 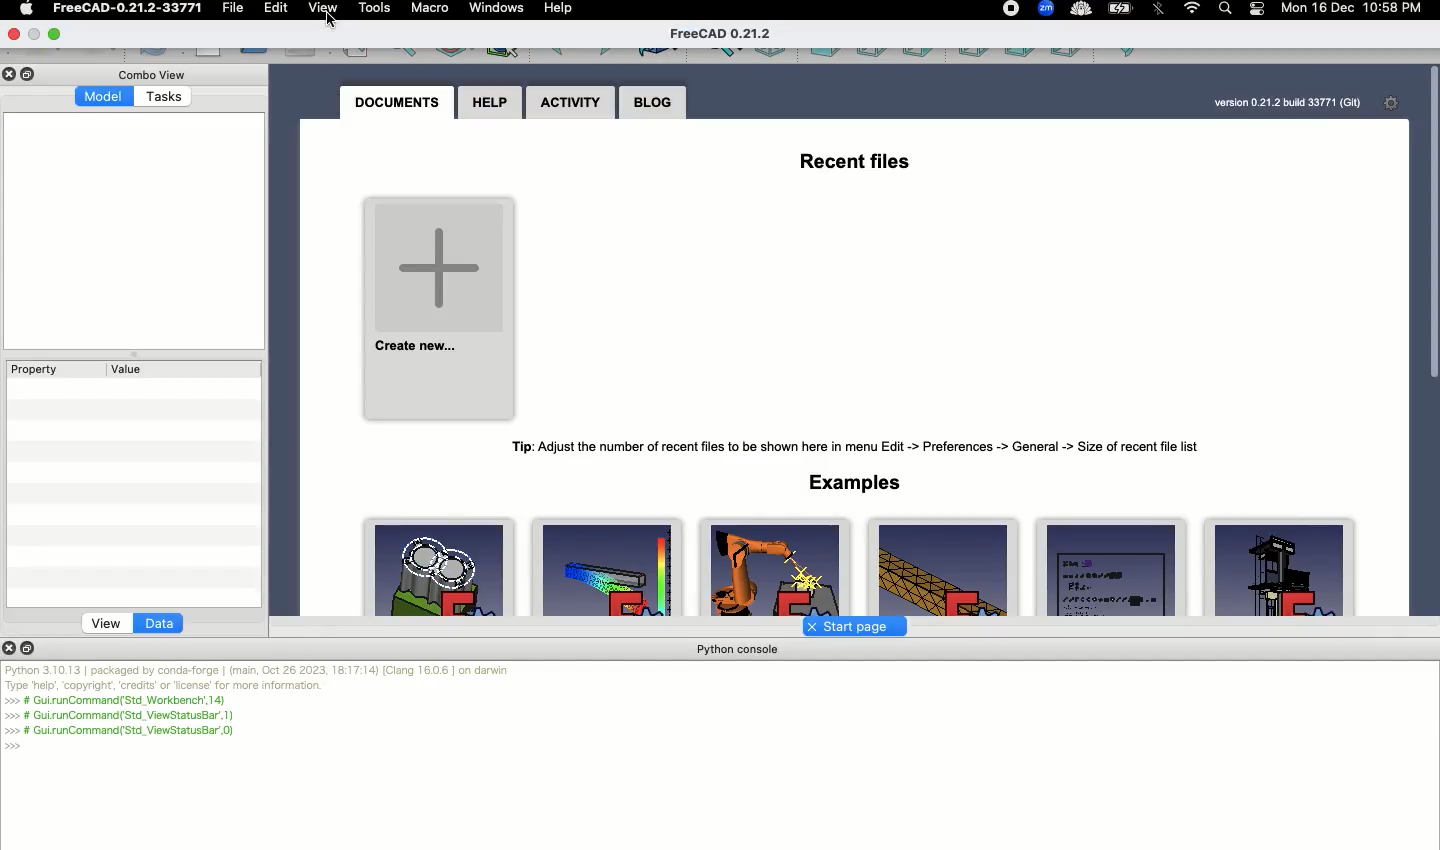 What do you see at coordinates (739, 650) in the screenshot?
I see `Python console` at bounding box center [739, 650].